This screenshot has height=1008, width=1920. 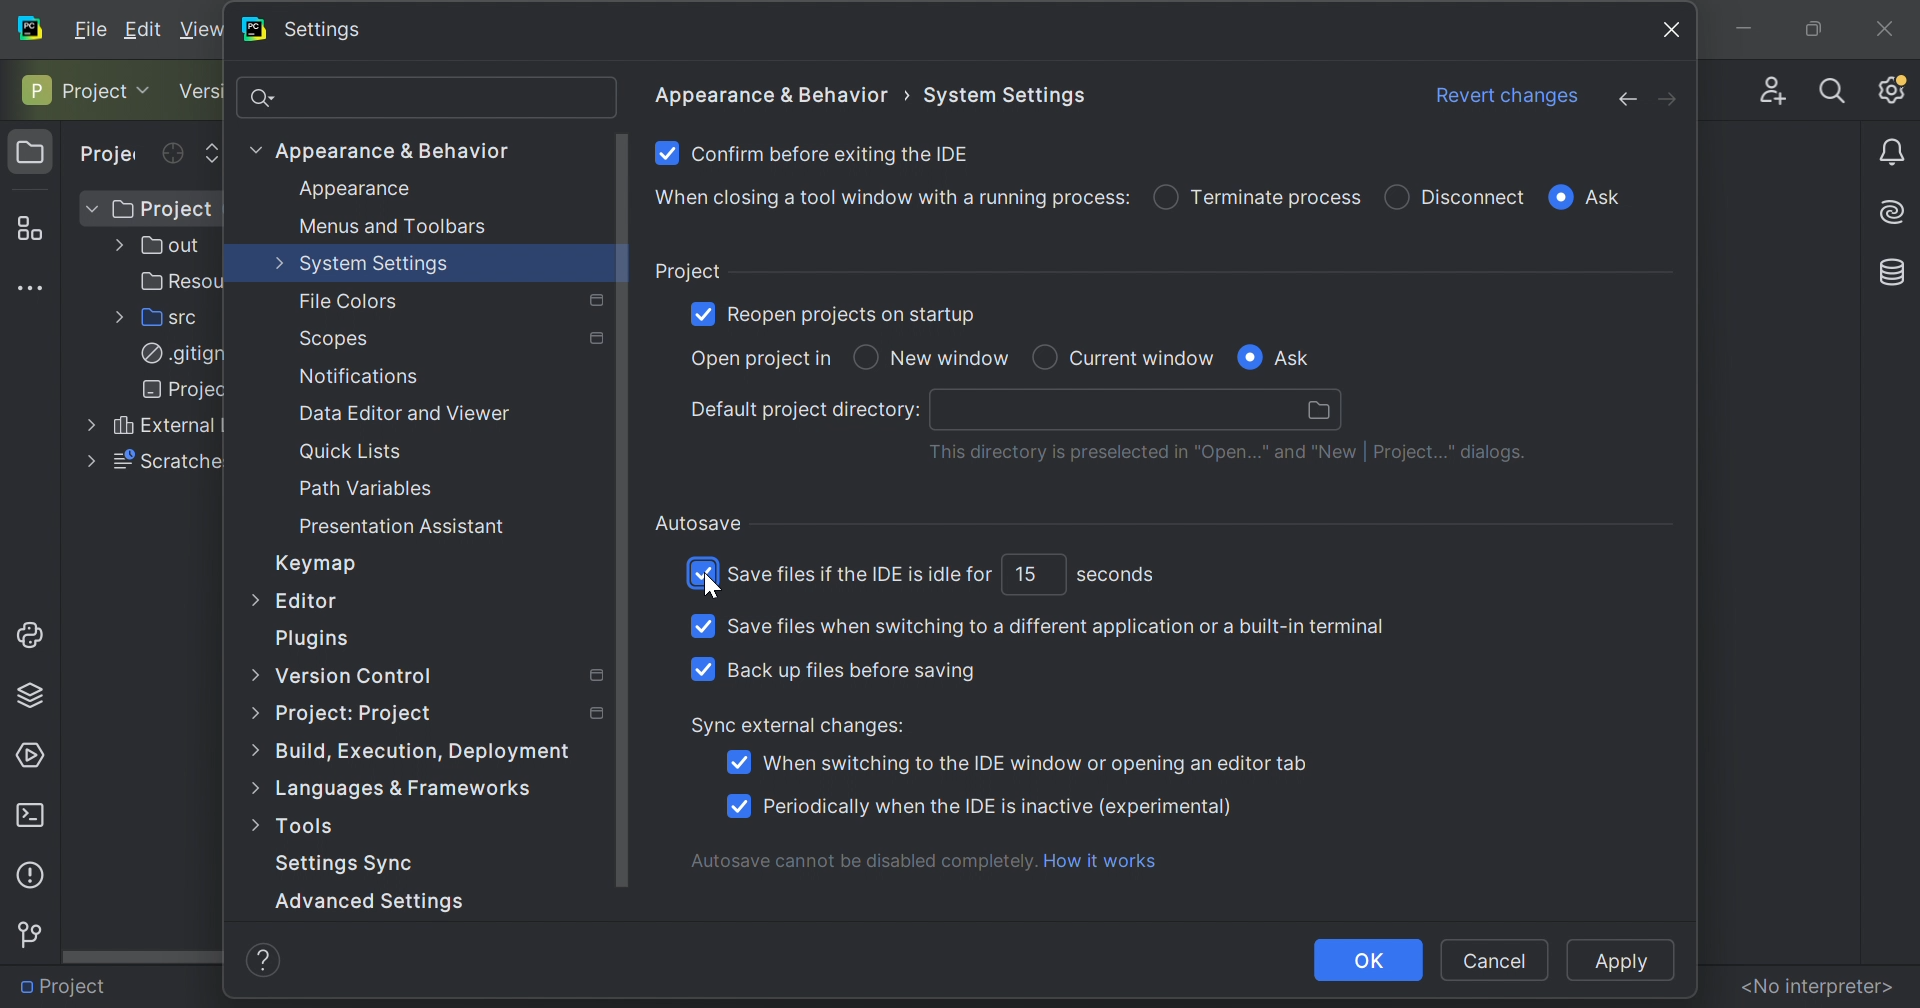 What do you see at coordinates (855, 316) in the screenshot?
I see `Reopen projects on startup` at bounding box center [855, 316].